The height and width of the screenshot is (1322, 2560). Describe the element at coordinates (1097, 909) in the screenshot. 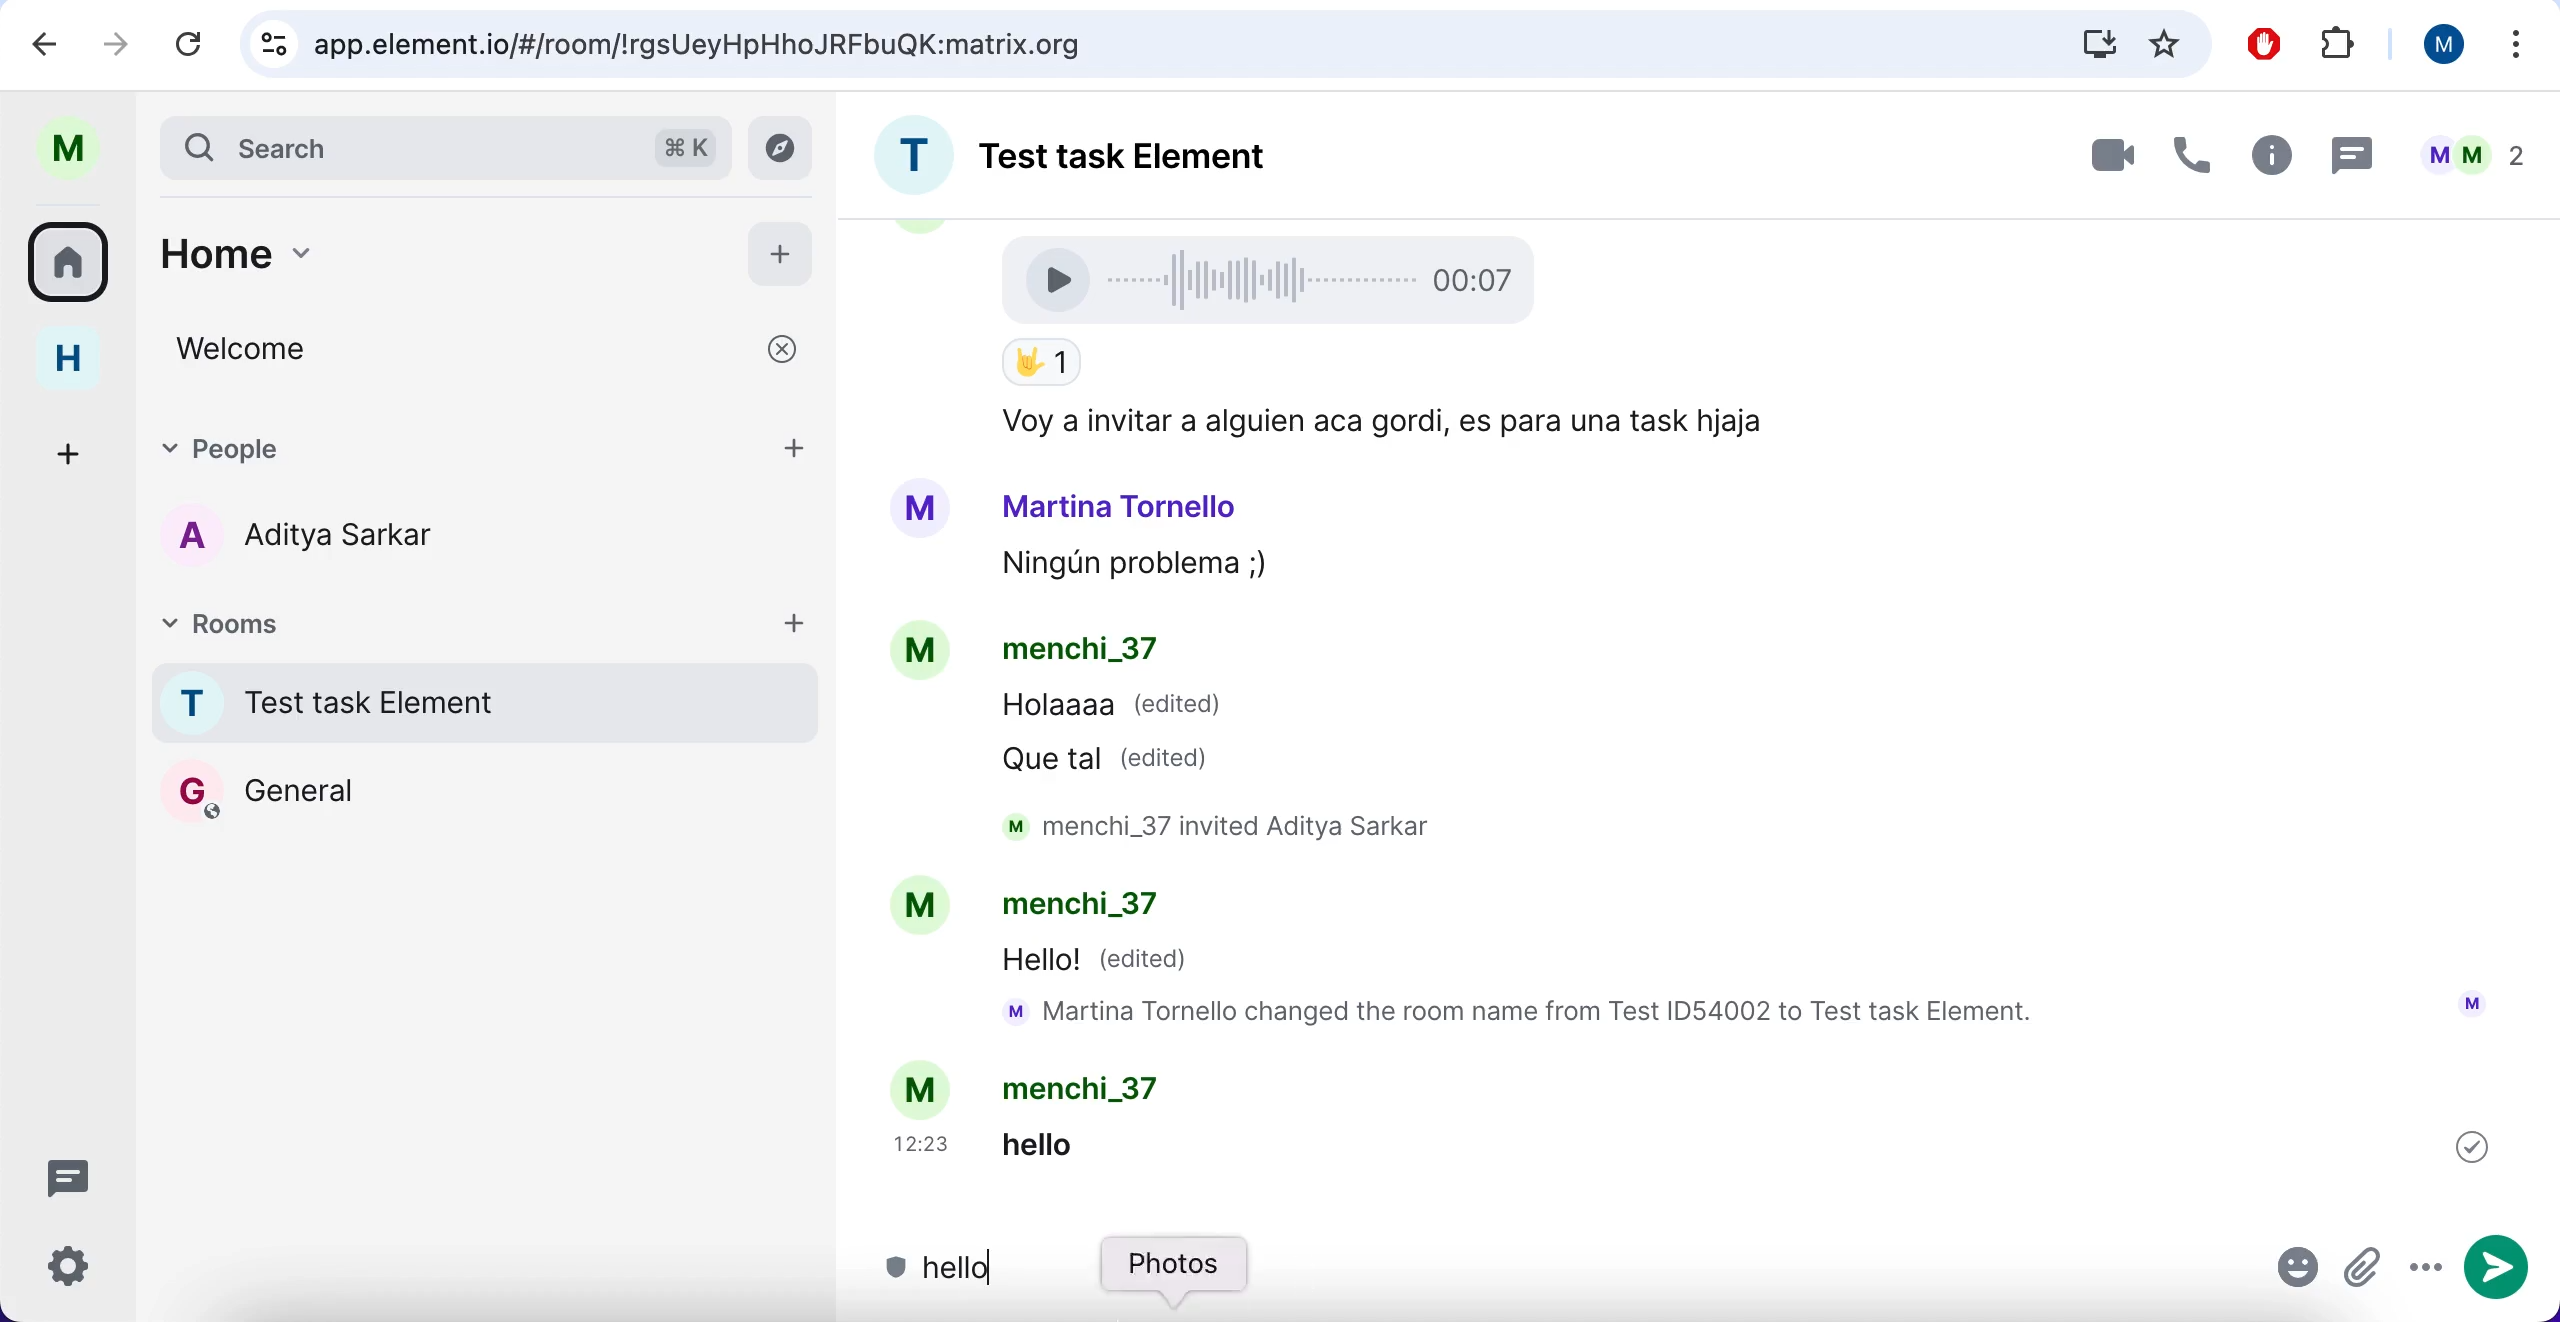

I see `menchi_37` at that location.